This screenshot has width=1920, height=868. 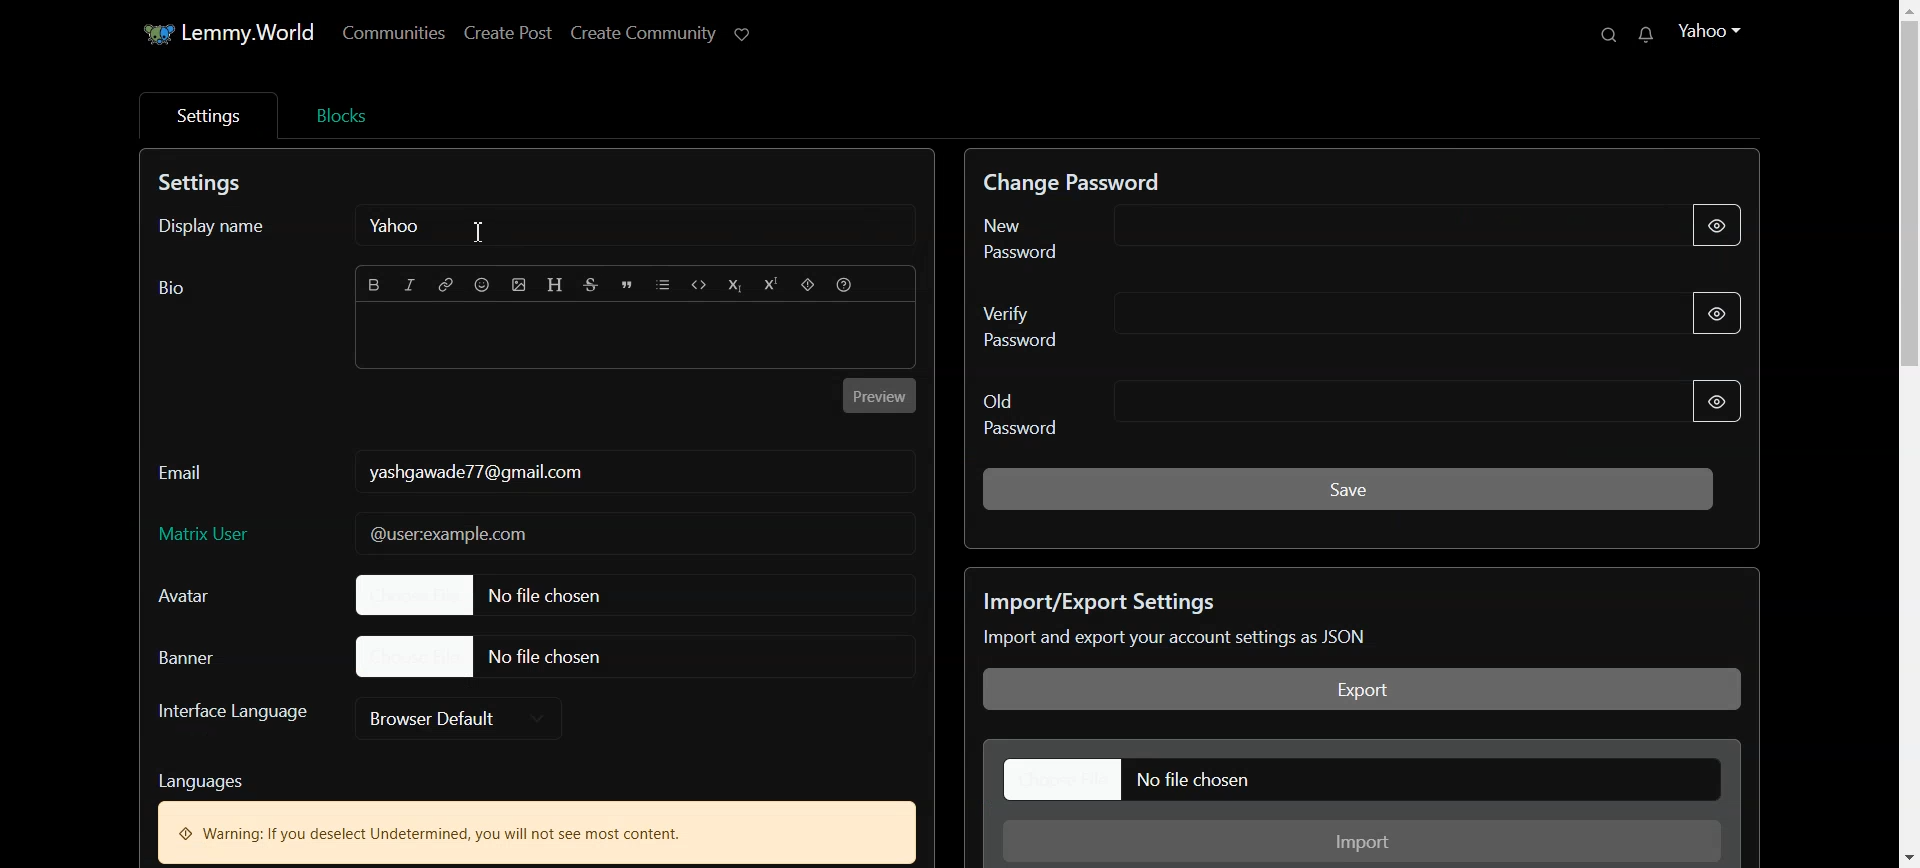 I want to click on Typing window, so click(x=635, y=339).